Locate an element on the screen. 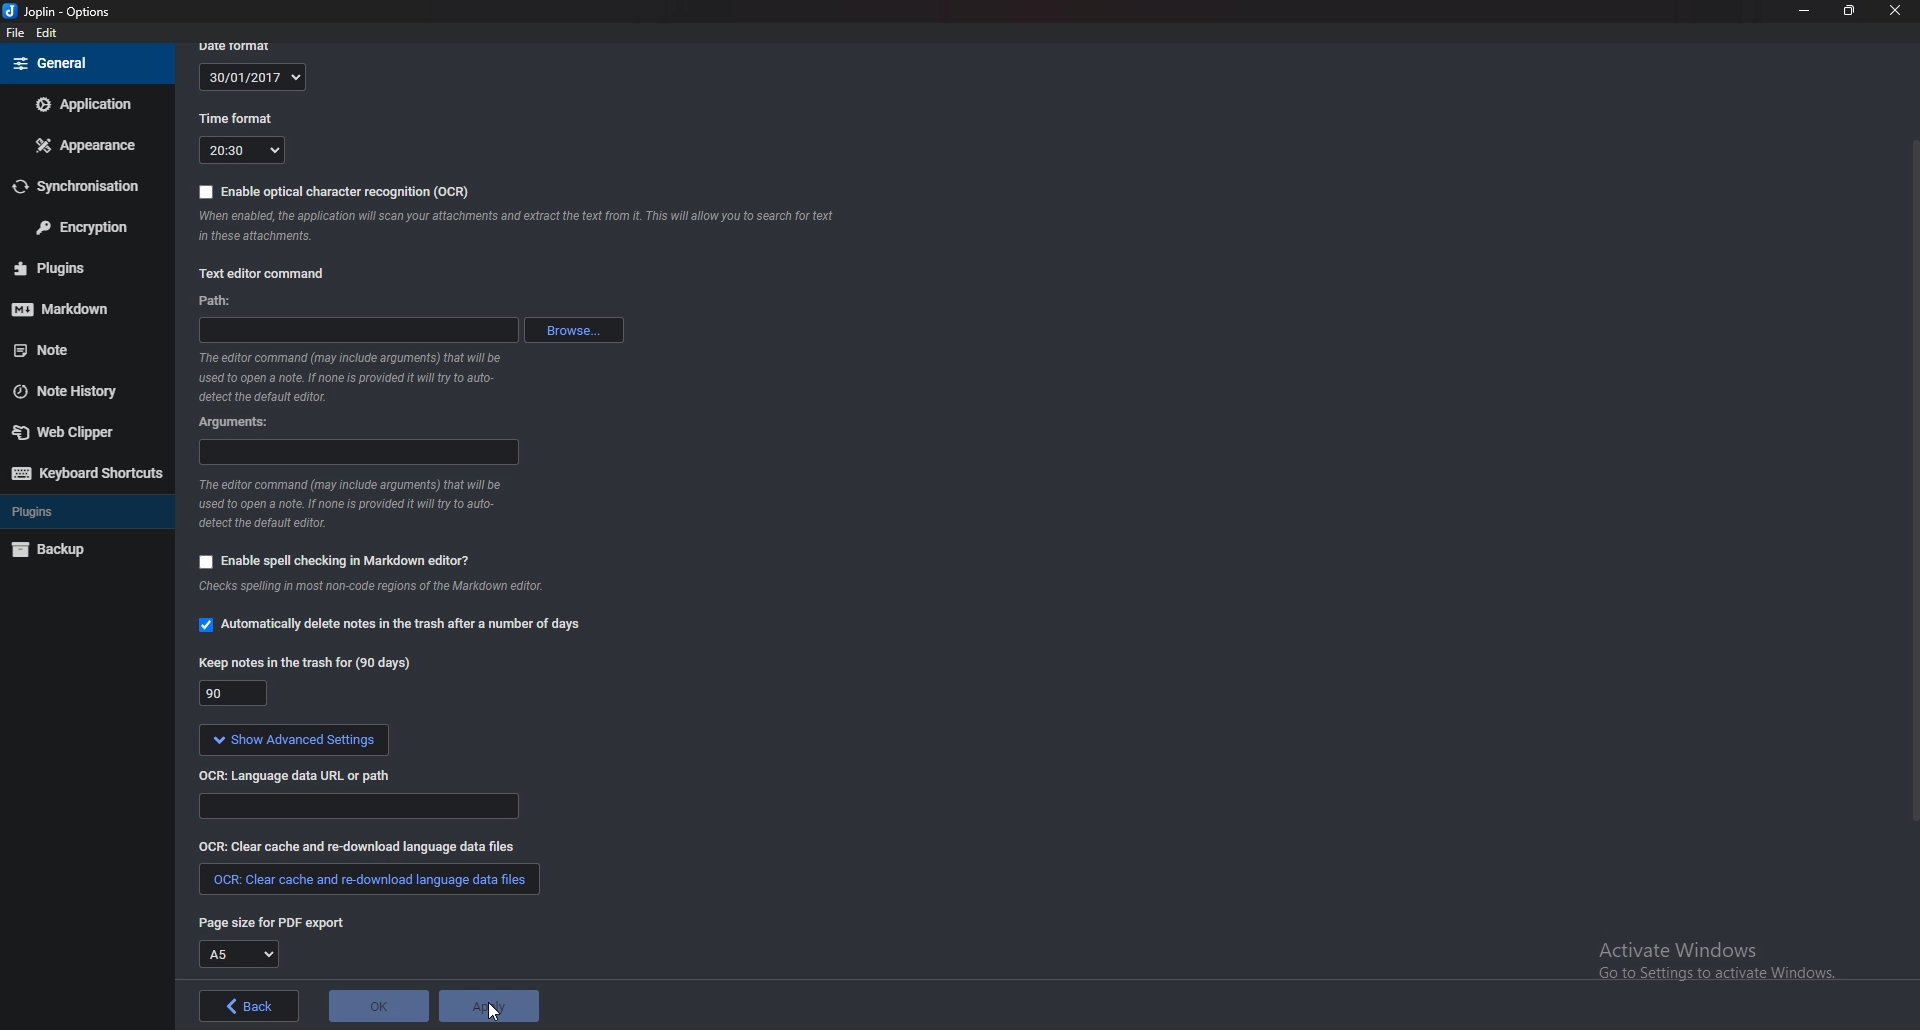 The image size is (1920, 1030). ocr info is located at coordinates (513, 224).